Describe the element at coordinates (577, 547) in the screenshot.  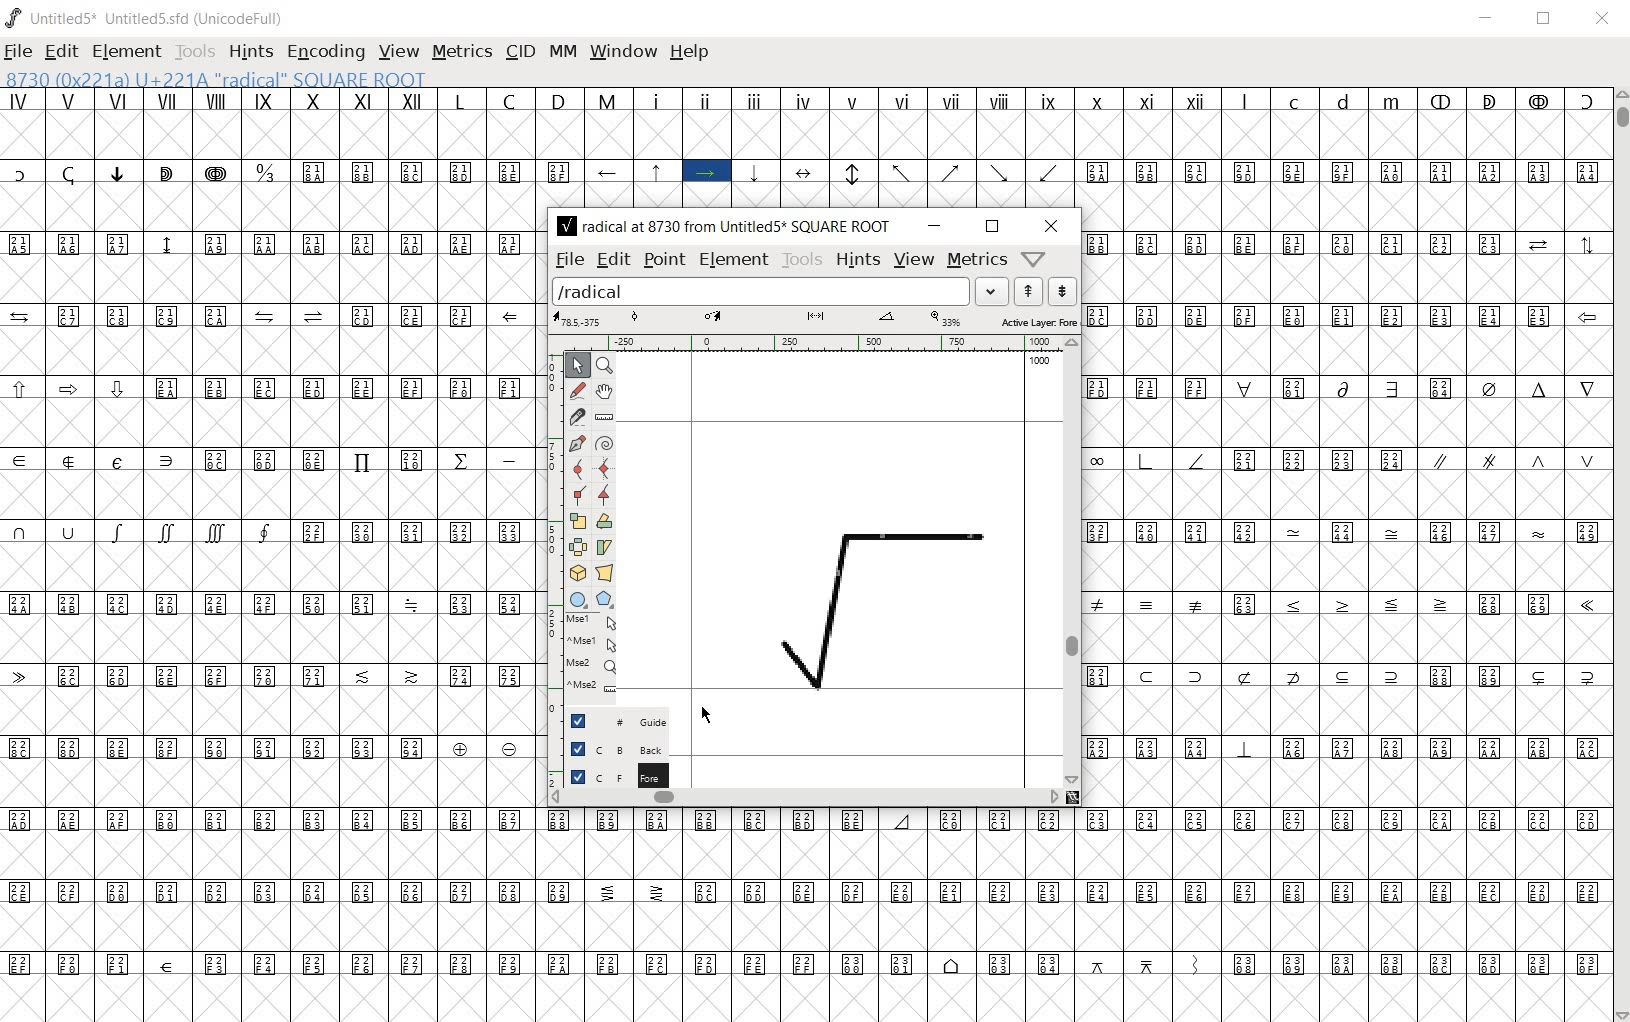
I see `flip the selection` at that location.